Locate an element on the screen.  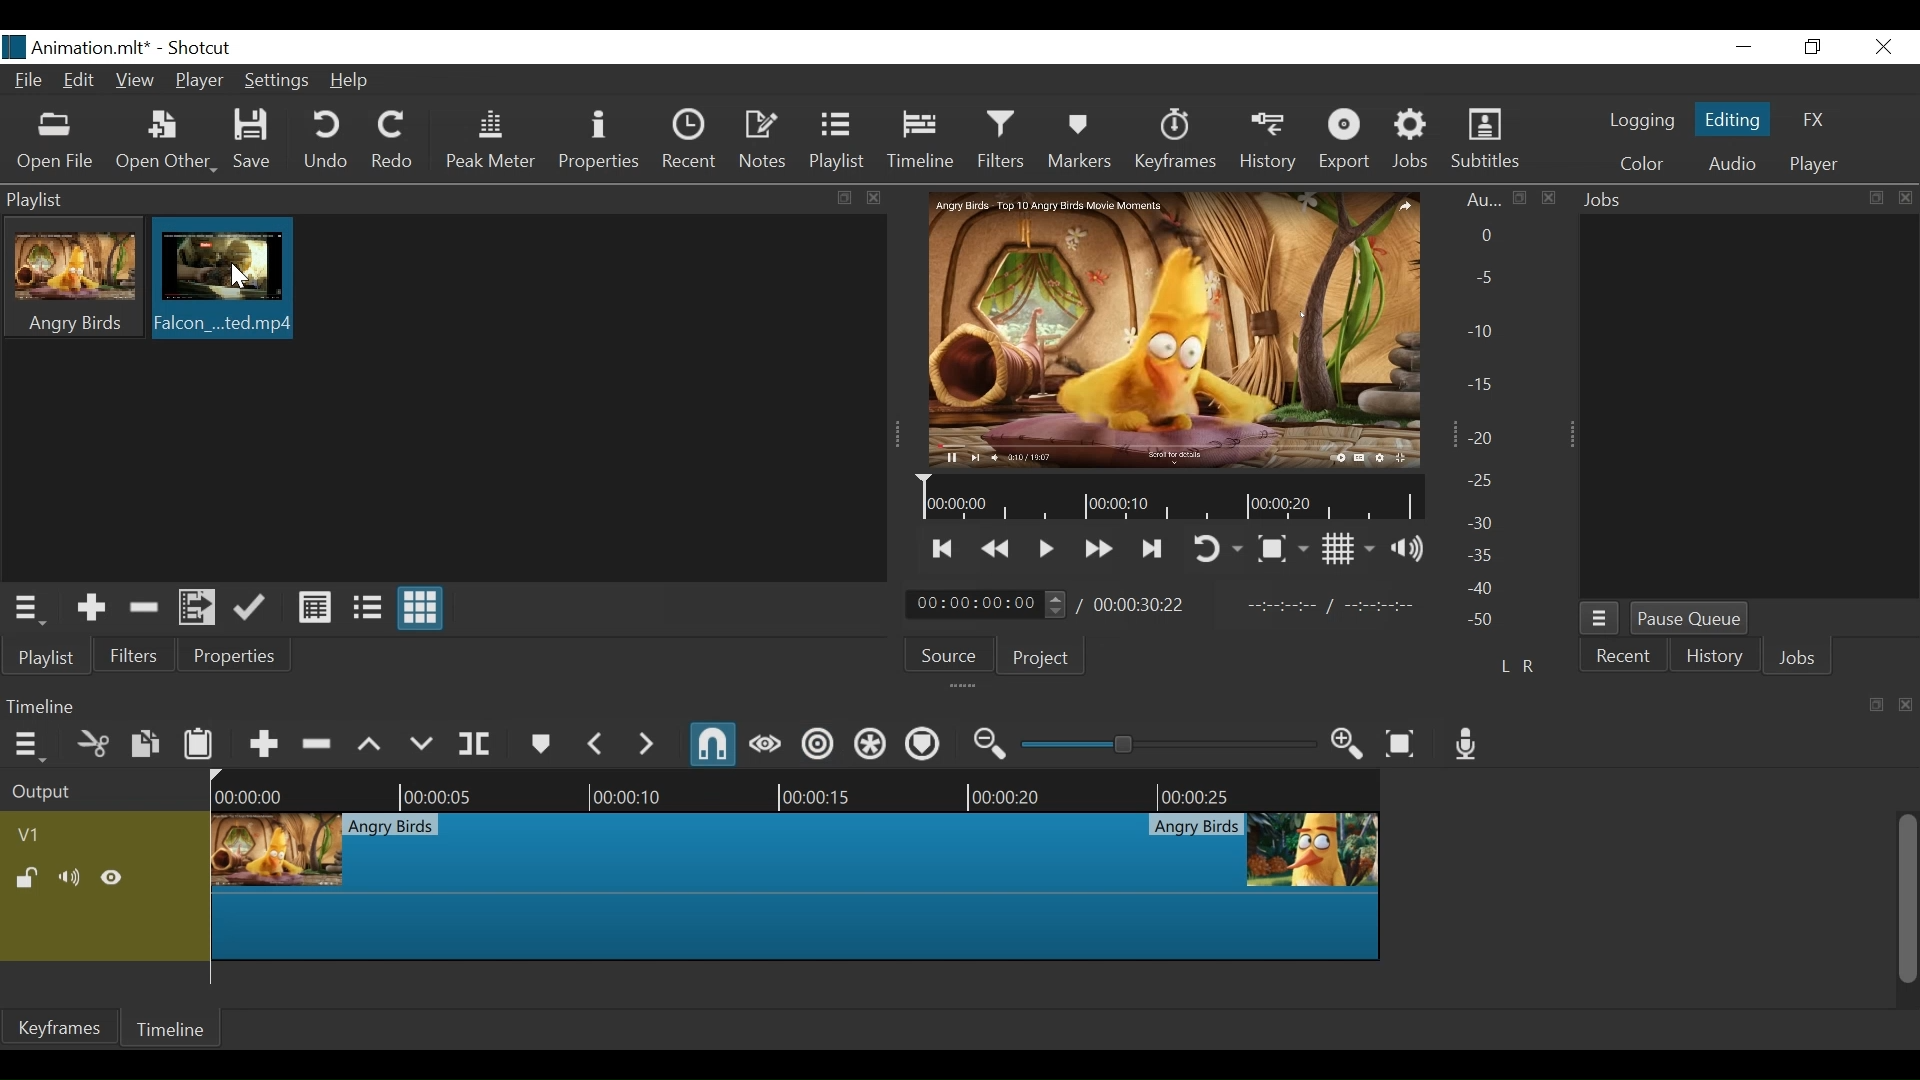
Toggle play or pause is located at coordinates (1047, 549).